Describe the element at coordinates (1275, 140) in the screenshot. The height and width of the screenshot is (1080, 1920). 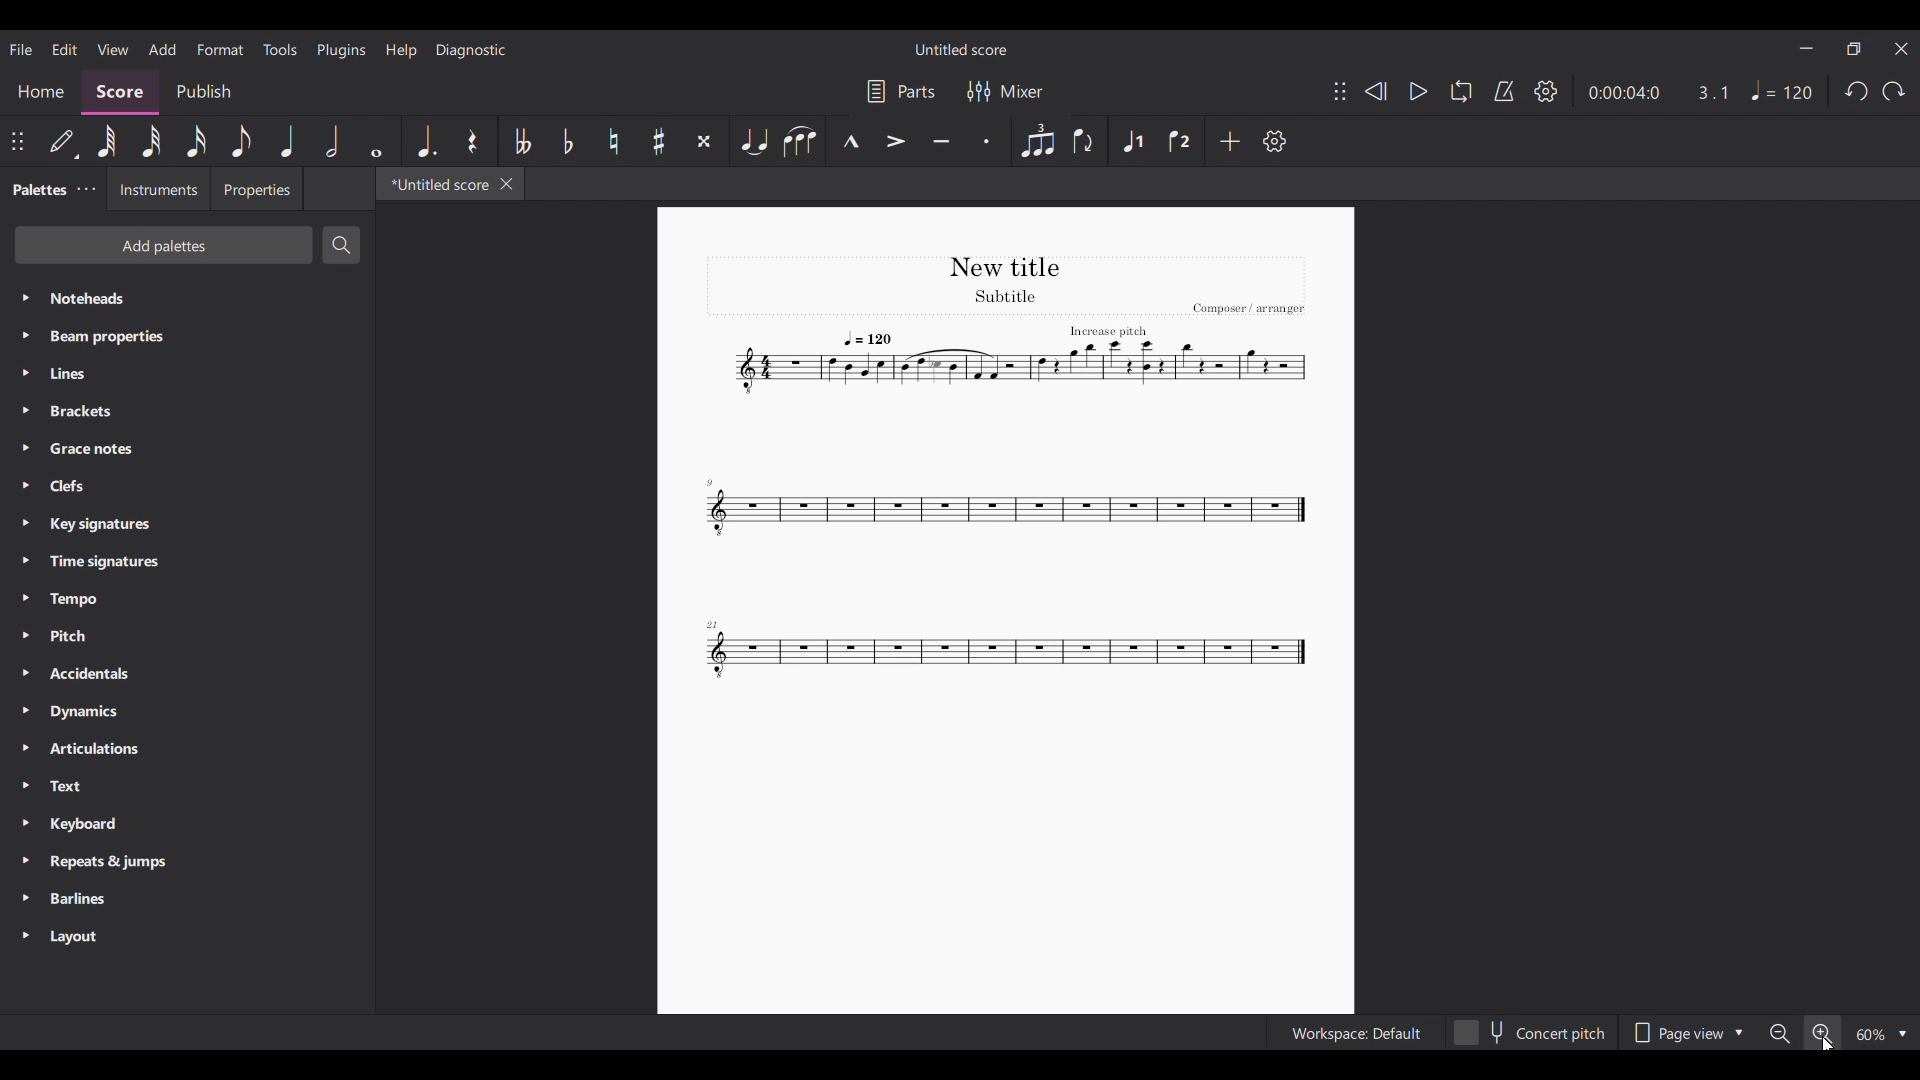
I see `Settings` at that location.